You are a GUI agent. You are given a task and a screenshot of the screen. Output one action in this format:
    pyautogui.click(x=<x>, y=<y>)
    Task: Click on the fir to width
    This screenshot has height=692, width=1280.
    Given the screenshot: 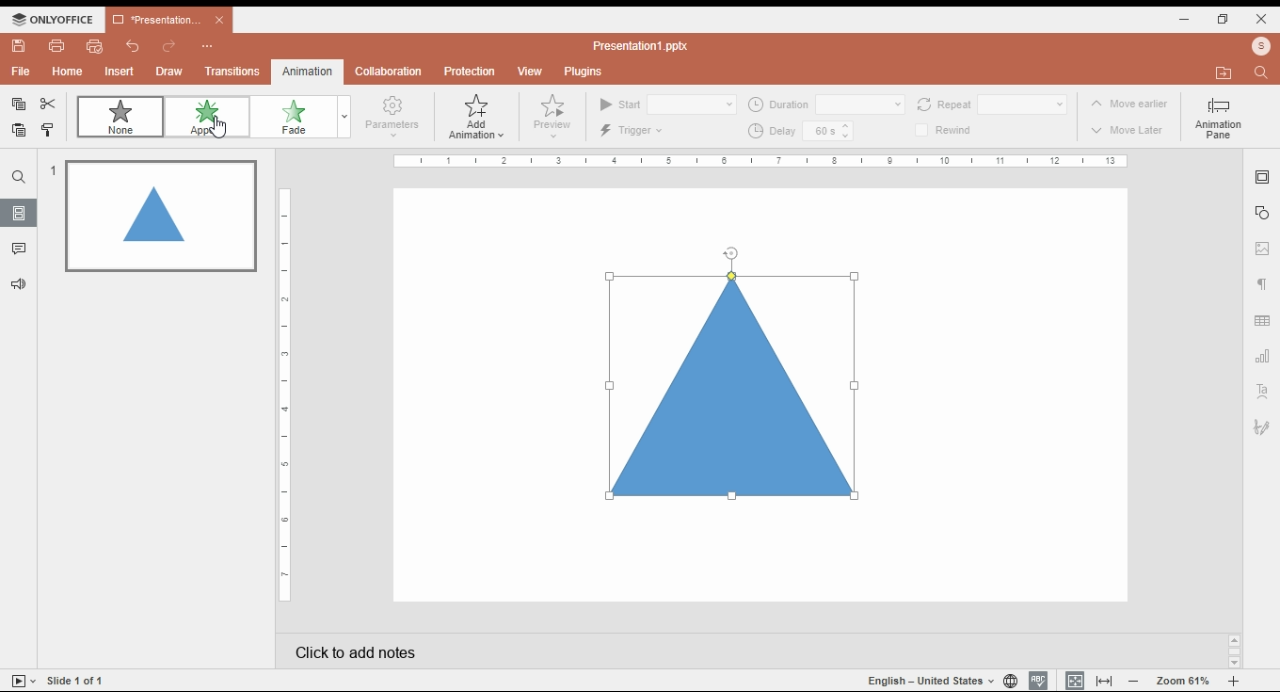 What is the action you would take?
    pyautogui.click(x=1104, y=681)
    